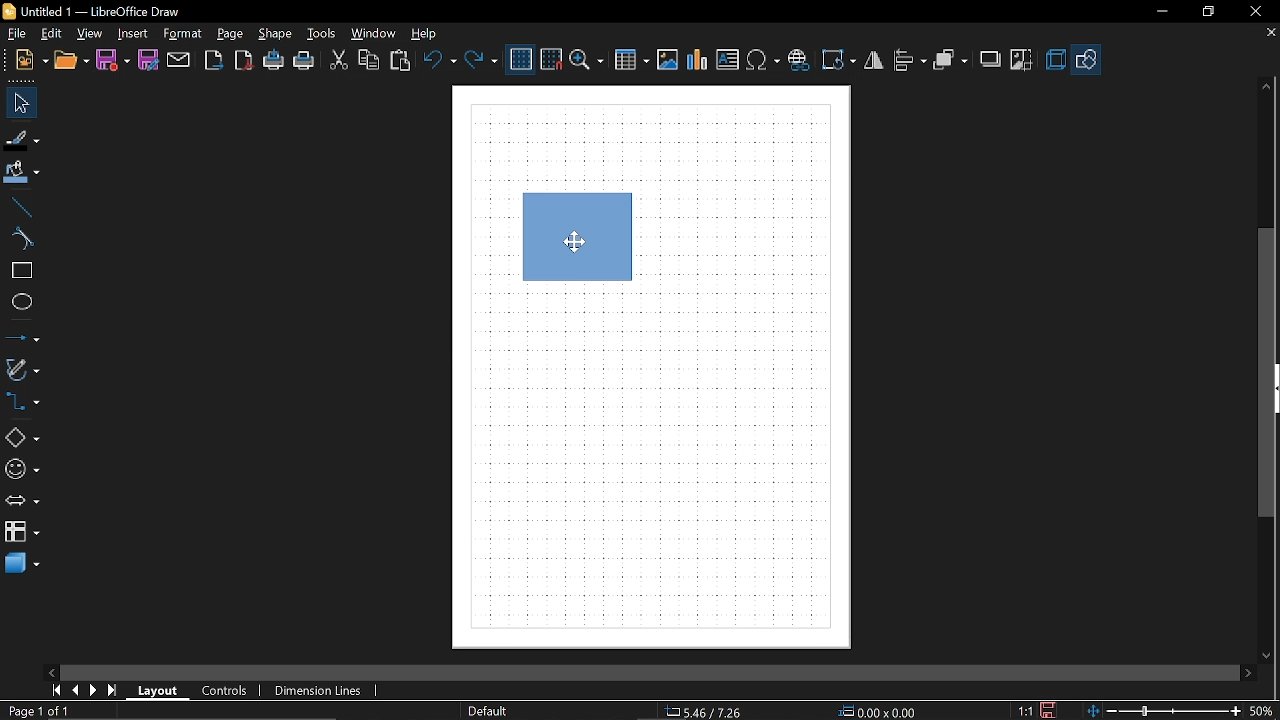 The image size is (1280, 720). Describe the element at coordinates (22, 531) in the screenshot. I see `Flowchart` at that location.